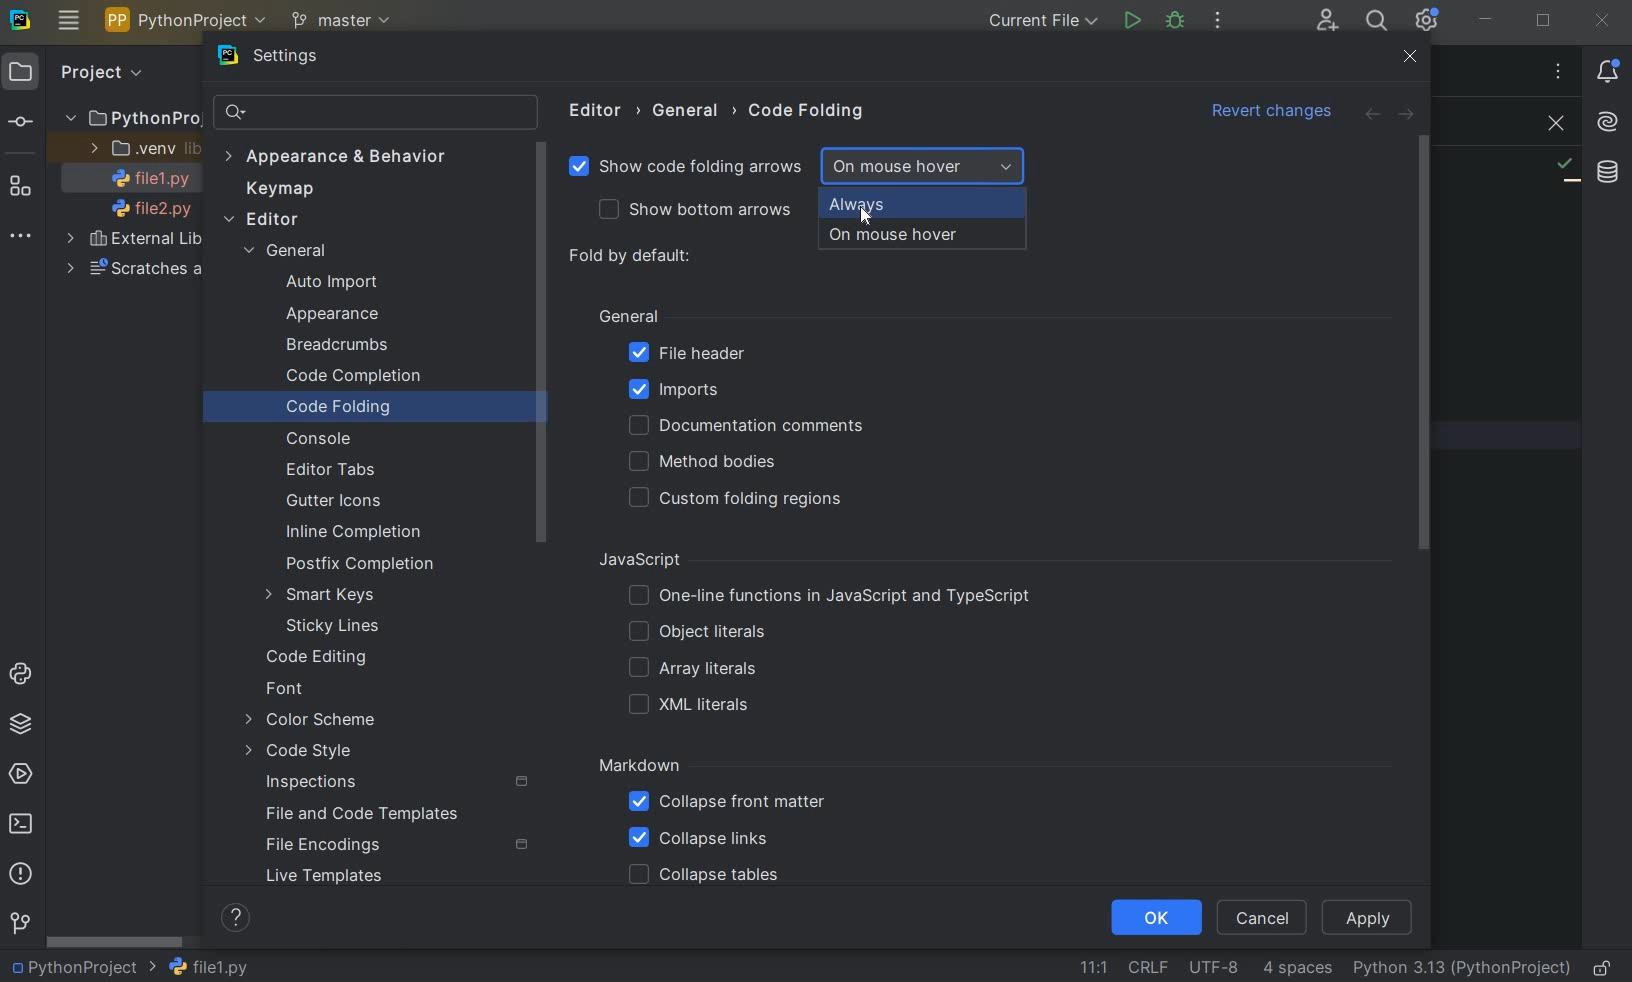 This screenshot has width=1632, height=982. Describe the element at coordinates (1551, 124) in the screenshot. I see `CLOSE` at that location.